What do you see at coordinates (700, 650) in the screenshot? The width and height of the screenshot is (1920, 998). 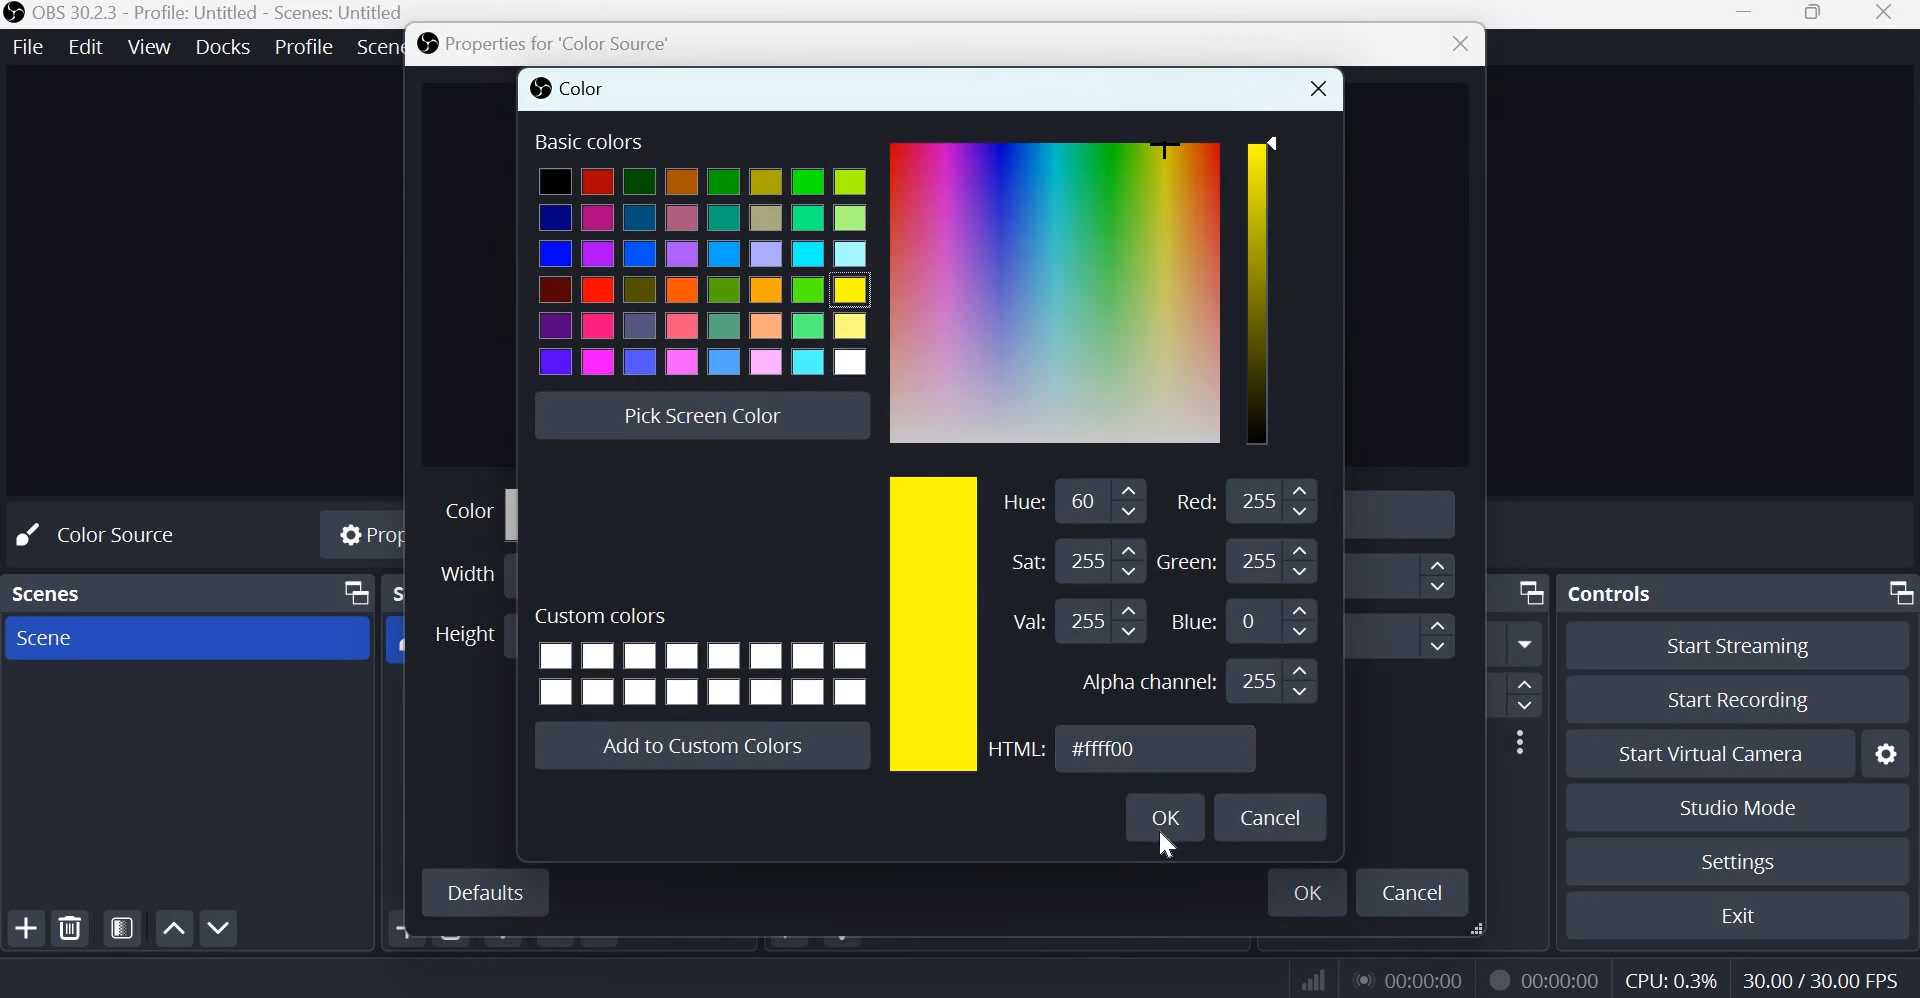 I see `Cusom colors` at bounding box center [700, 650].